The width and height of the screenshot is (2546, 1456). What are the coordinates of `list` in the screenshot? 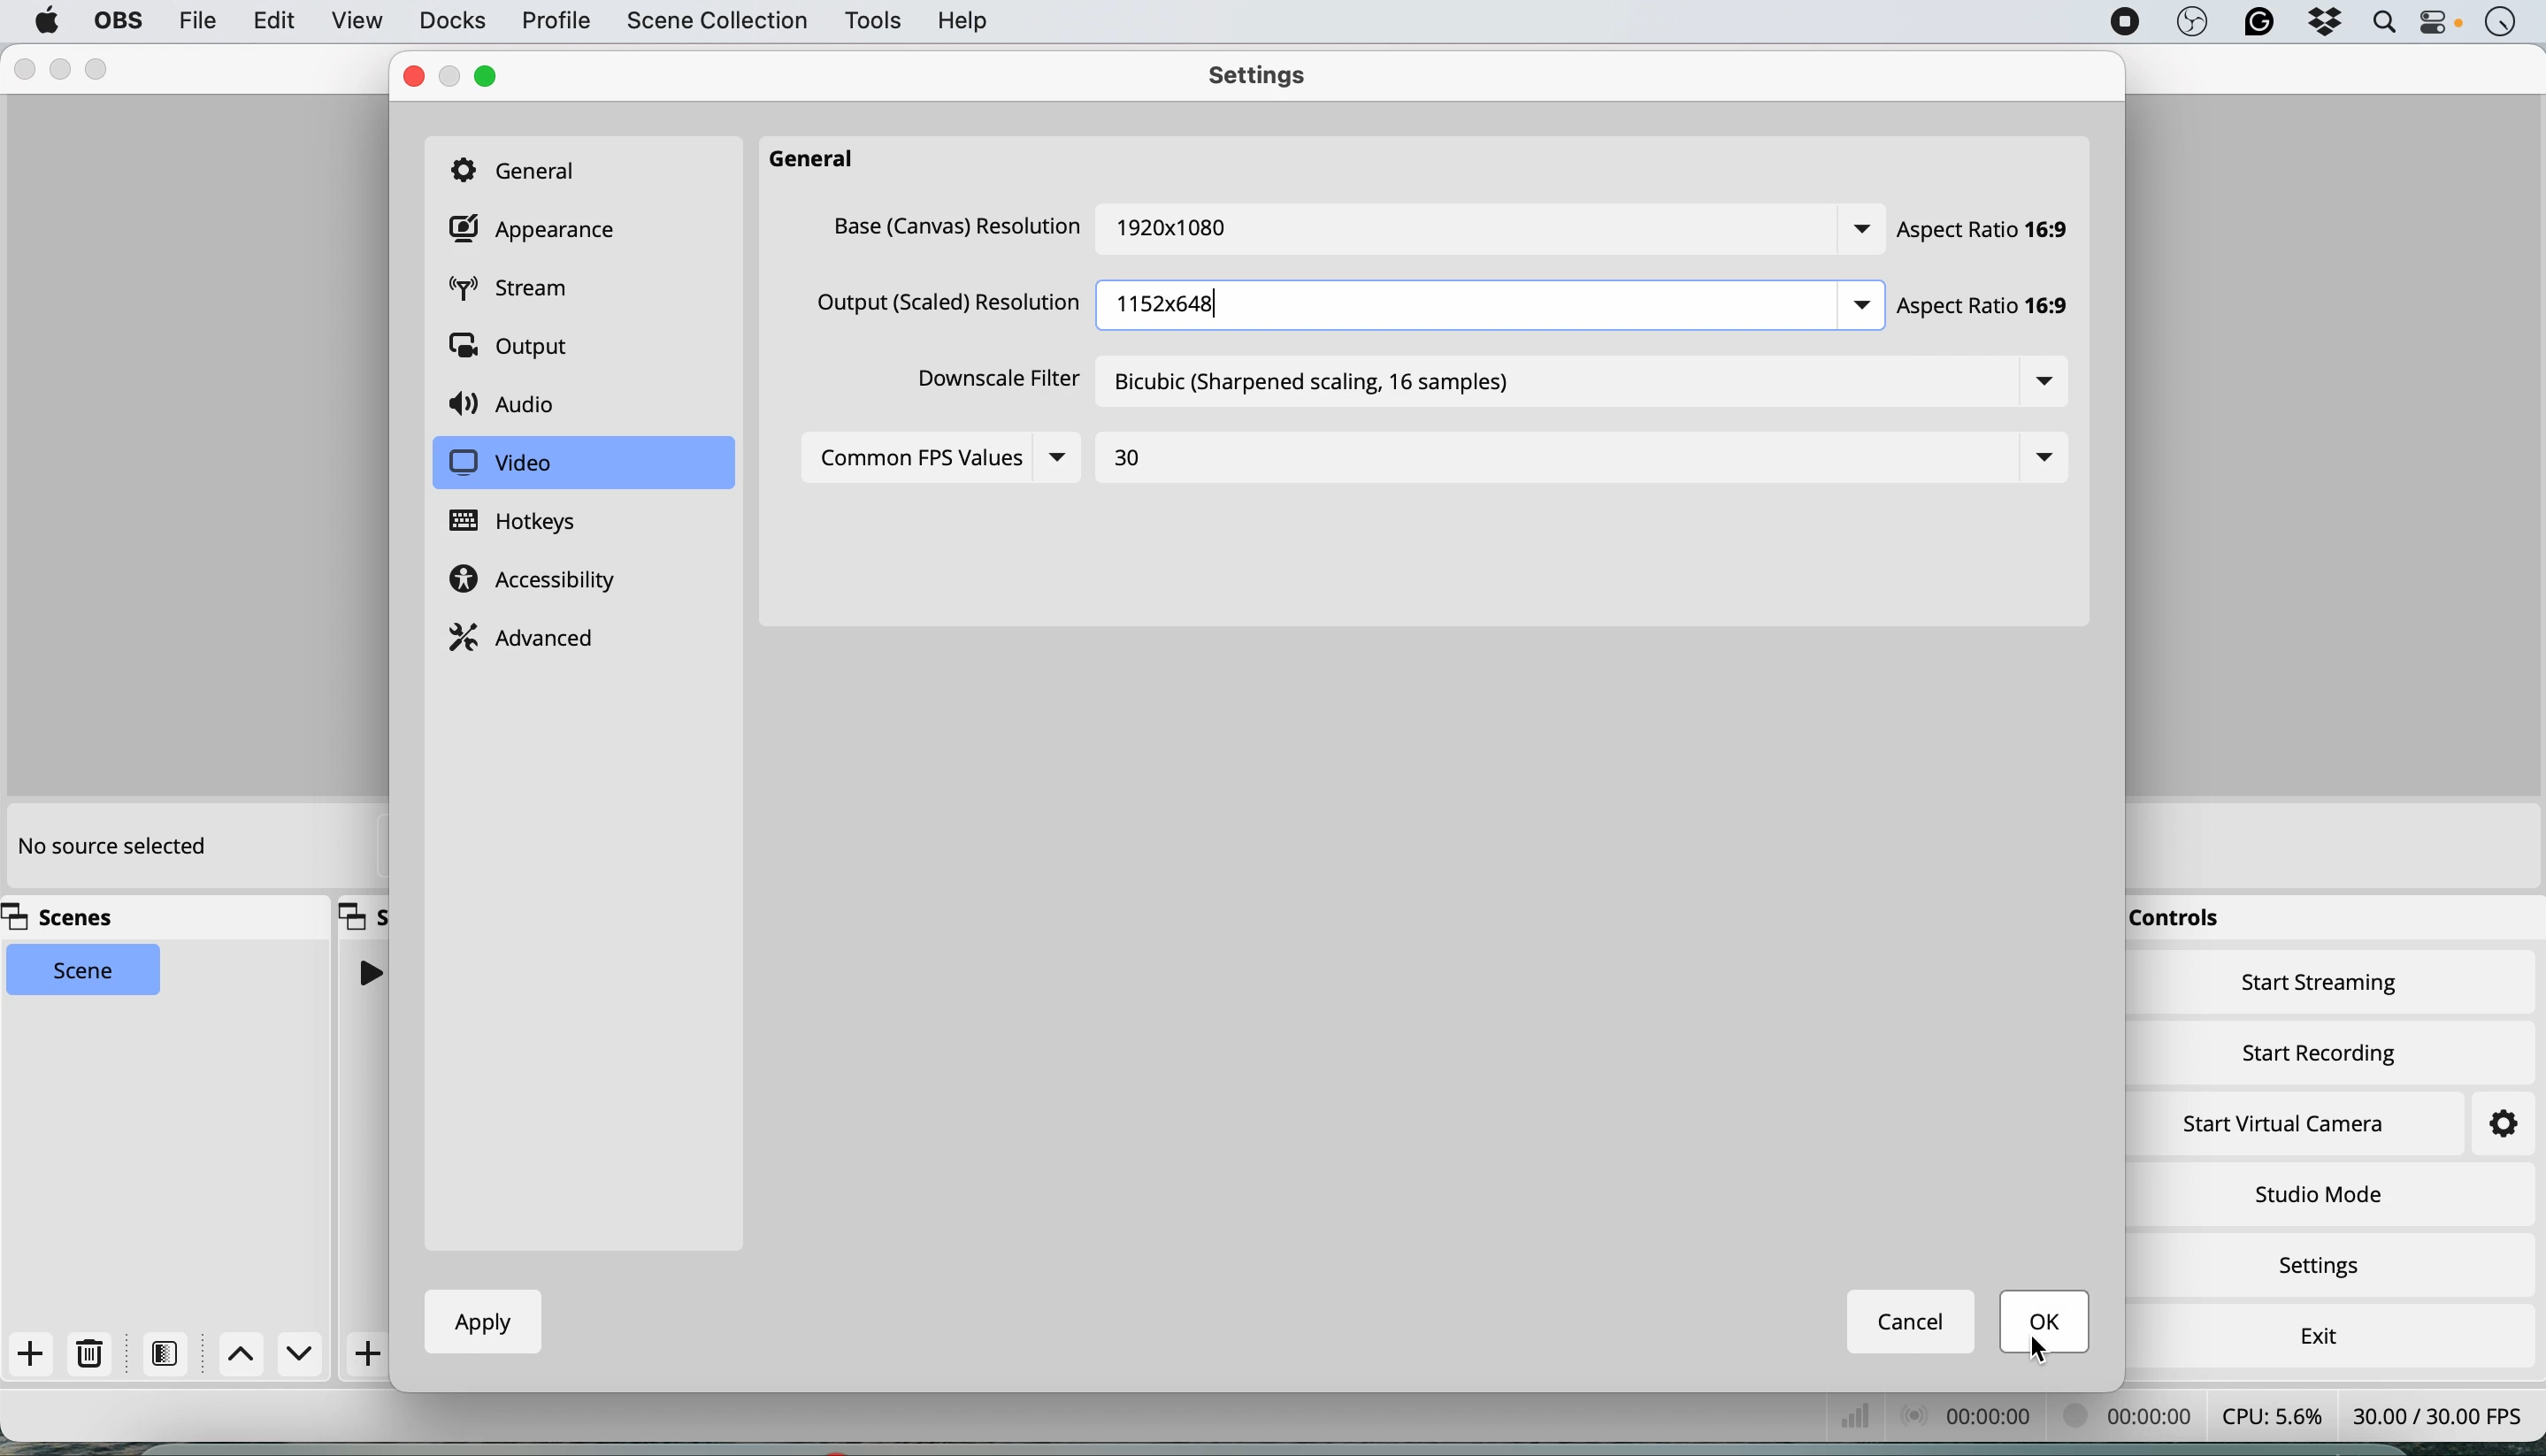 It's located at (1061, 459).